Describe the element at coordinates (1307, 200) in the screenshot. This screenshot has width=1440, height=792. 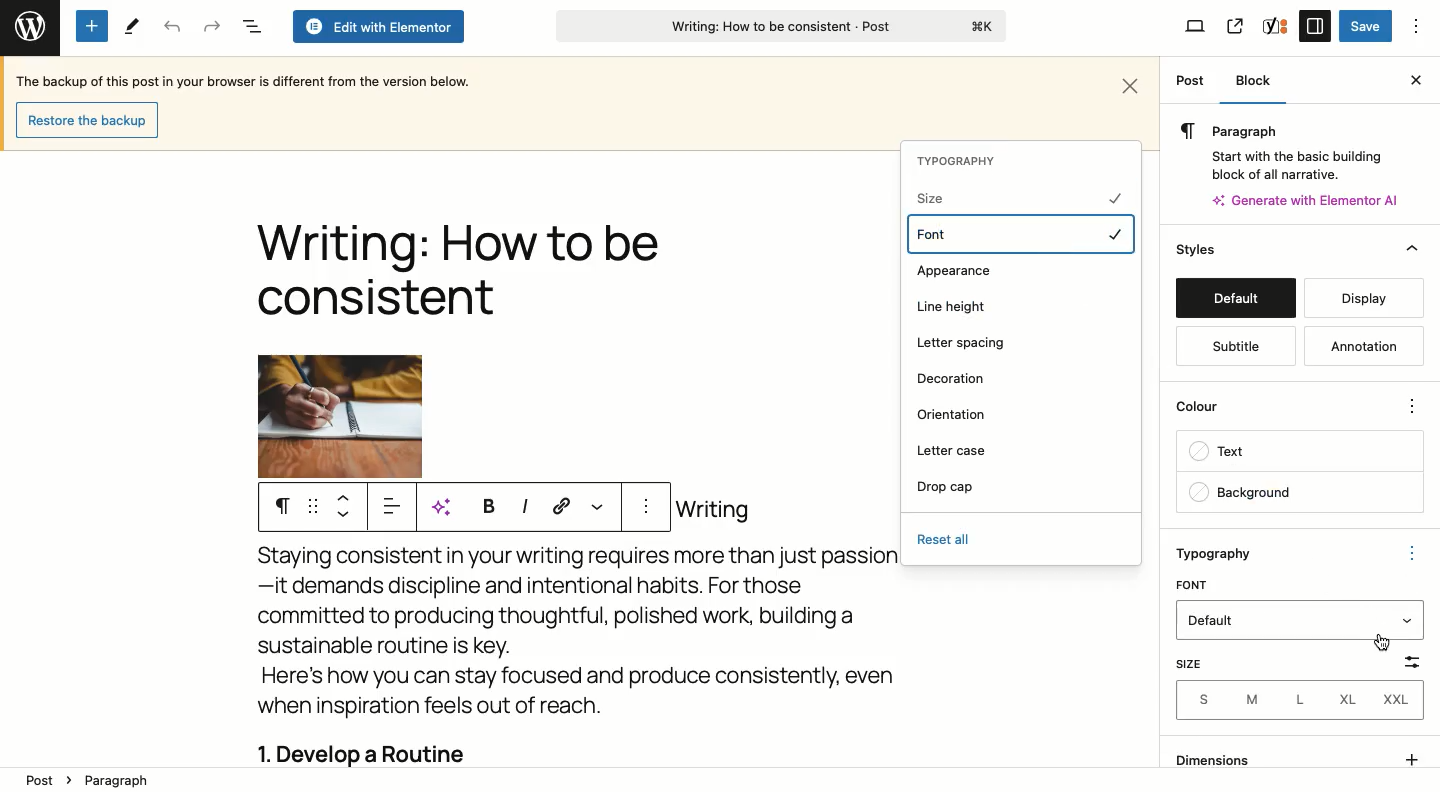
I see `Generate with Elementor AI` at that location.